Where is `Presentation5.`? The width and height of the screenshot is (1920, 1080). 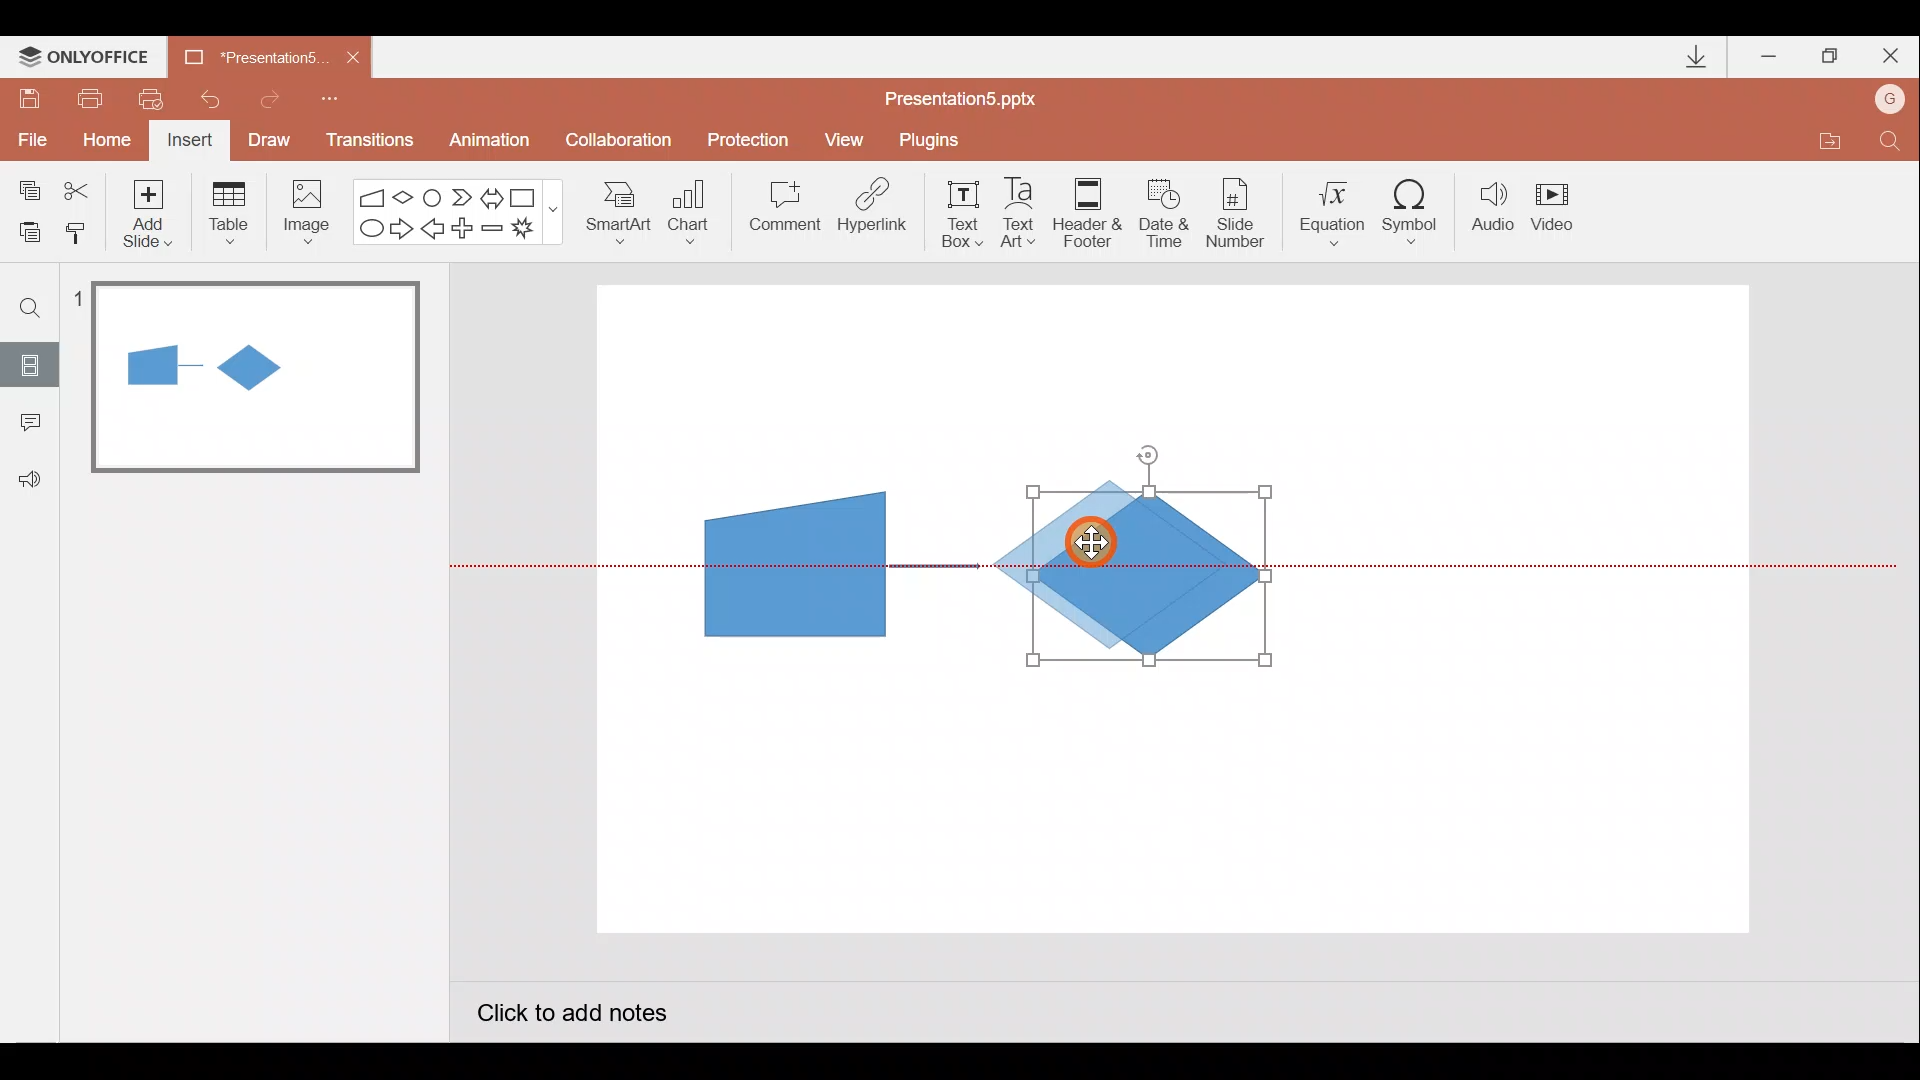 Presentation5. is located at coordinates (246, 54).